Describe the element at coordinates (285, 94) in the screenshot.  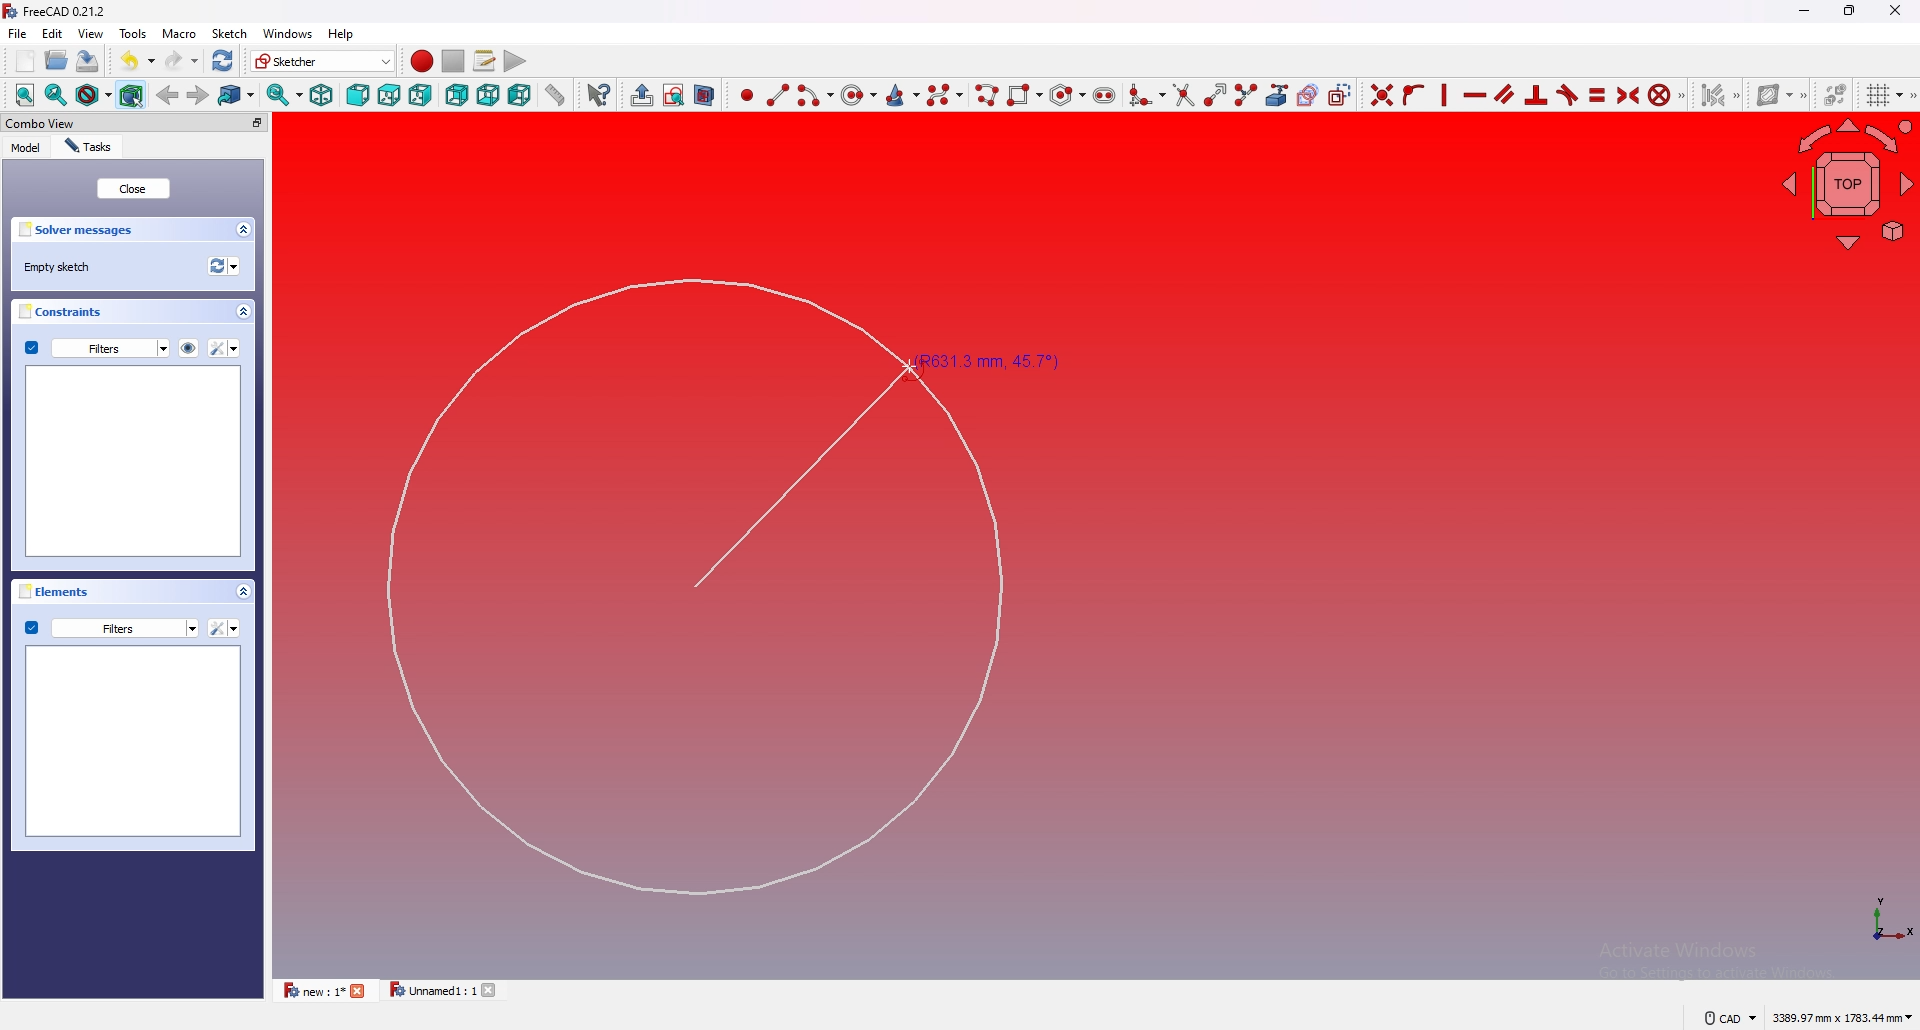
I see `synced view` at that location.